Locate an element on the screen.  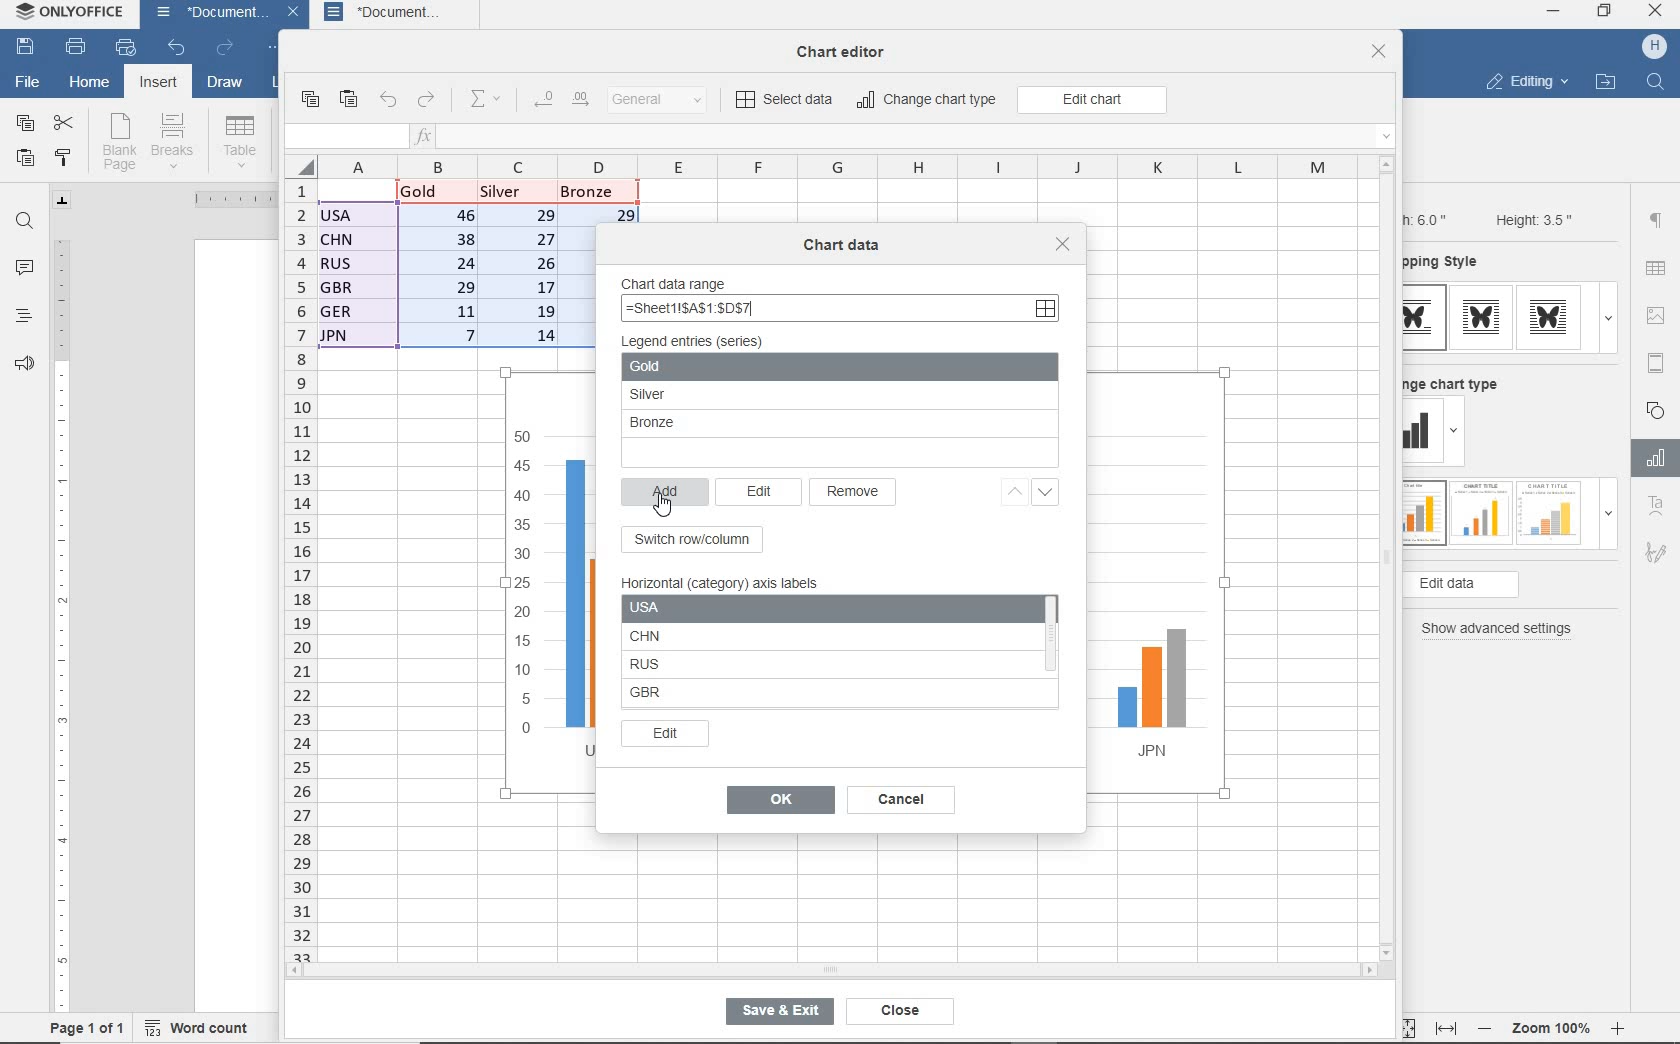
word count is located at coordinates (203, 1025).